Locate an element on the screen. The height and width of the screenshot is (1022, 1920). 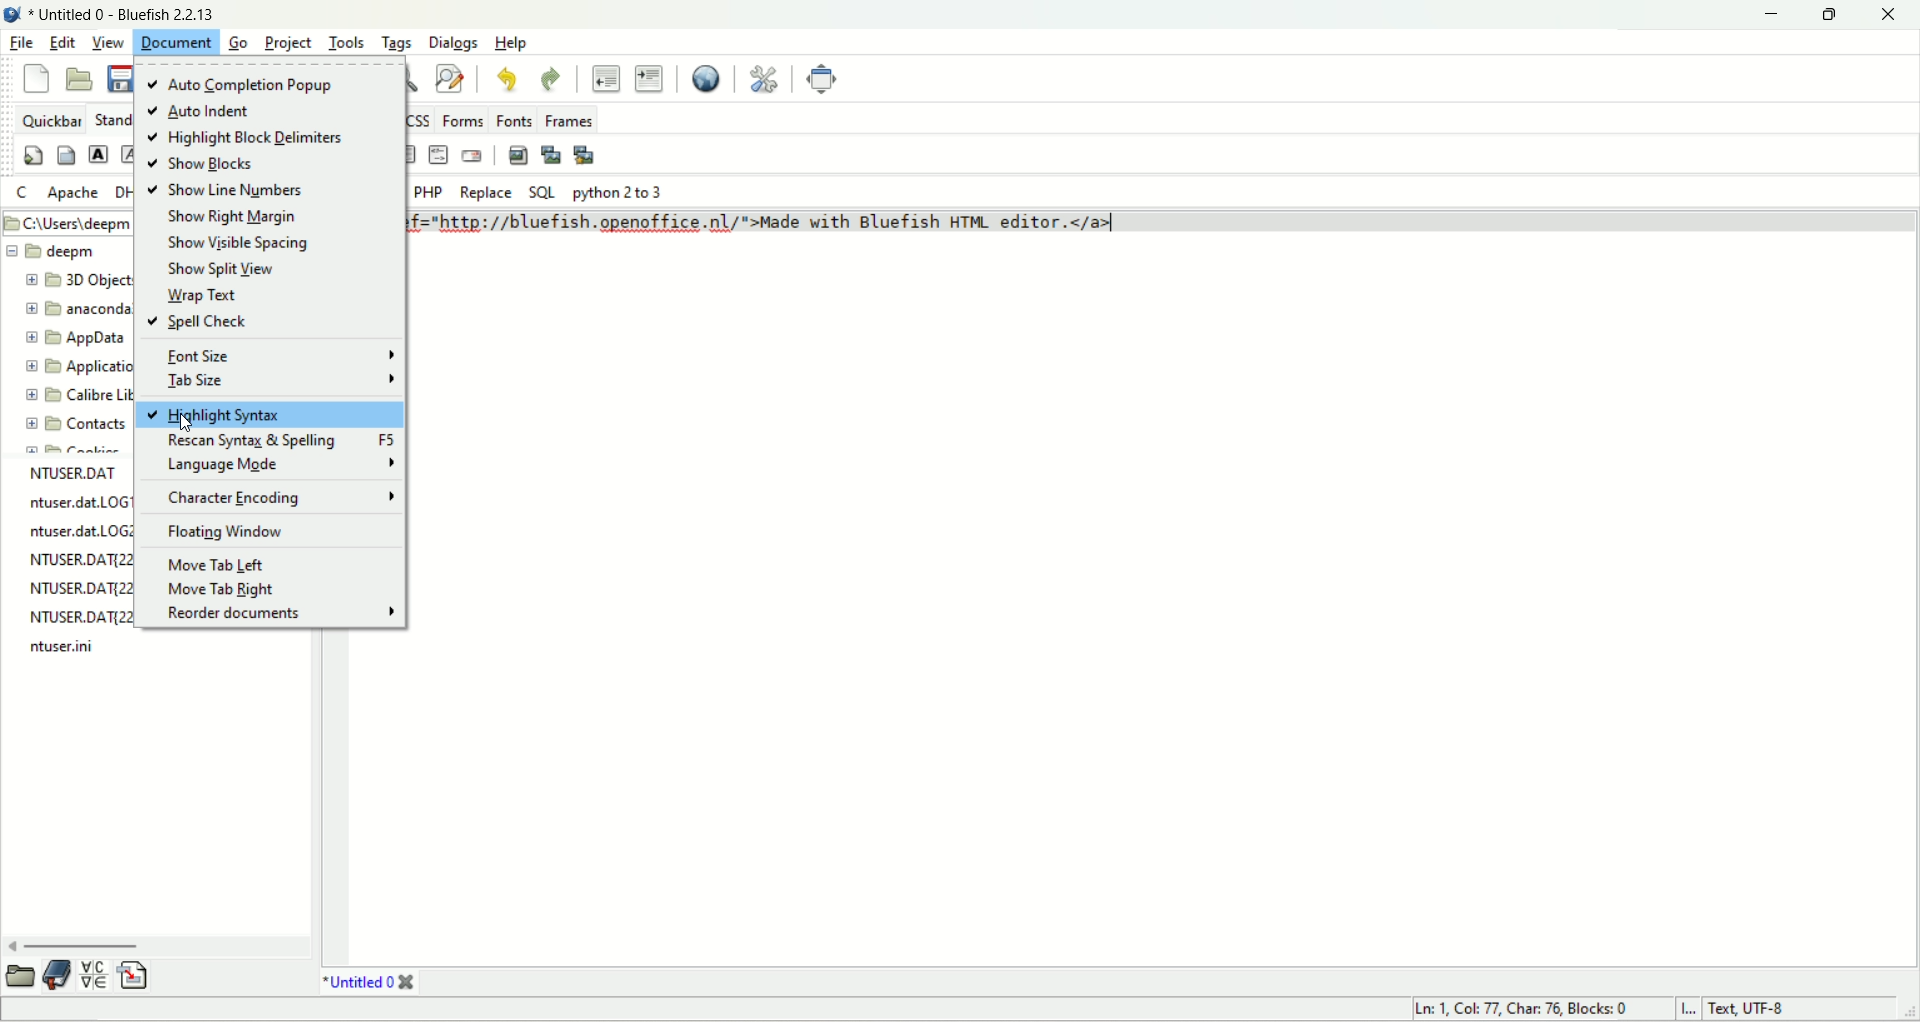
python 2 to 3 is located at coordinates (620, 190).